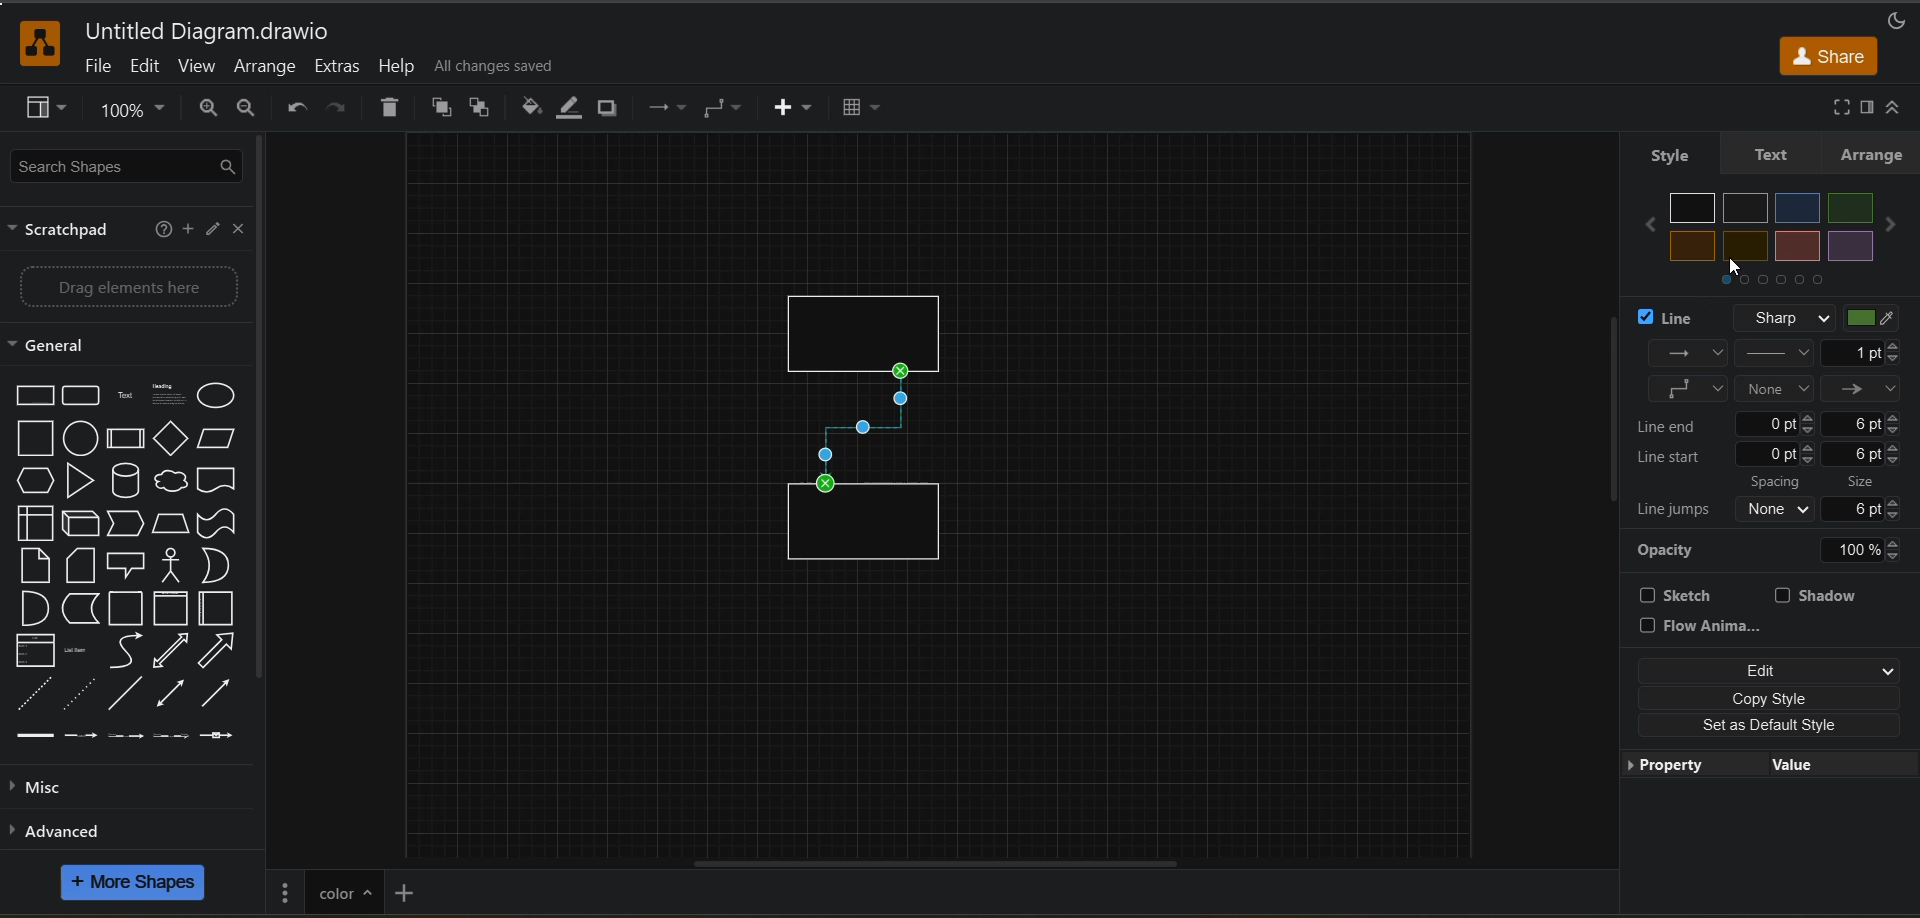 Image resolution: width=1920 pixels, height=918 pixels. I want to click on more shapes, so click(136, 885).